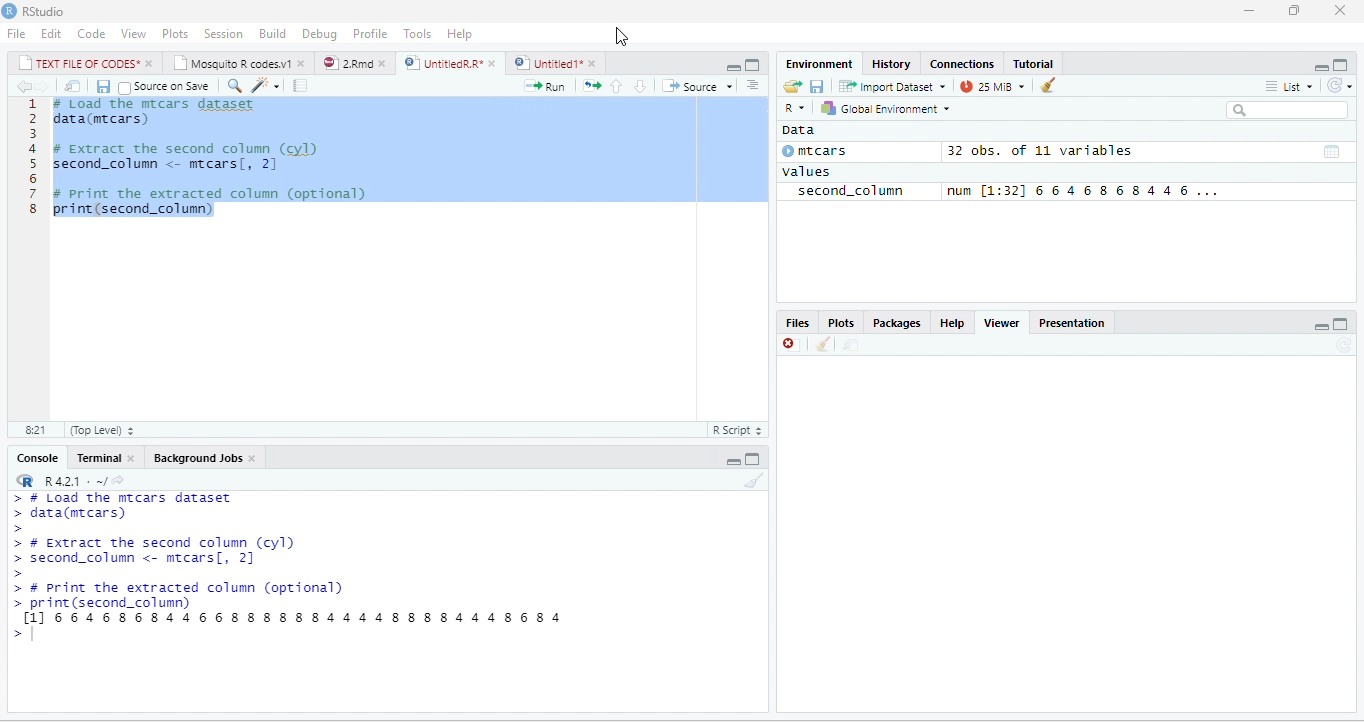 This screenshot has width=1364, height=722. What do you see at coordinates (458, 32) in the screenshot?
I see `help` at bounding box center [458, 32].